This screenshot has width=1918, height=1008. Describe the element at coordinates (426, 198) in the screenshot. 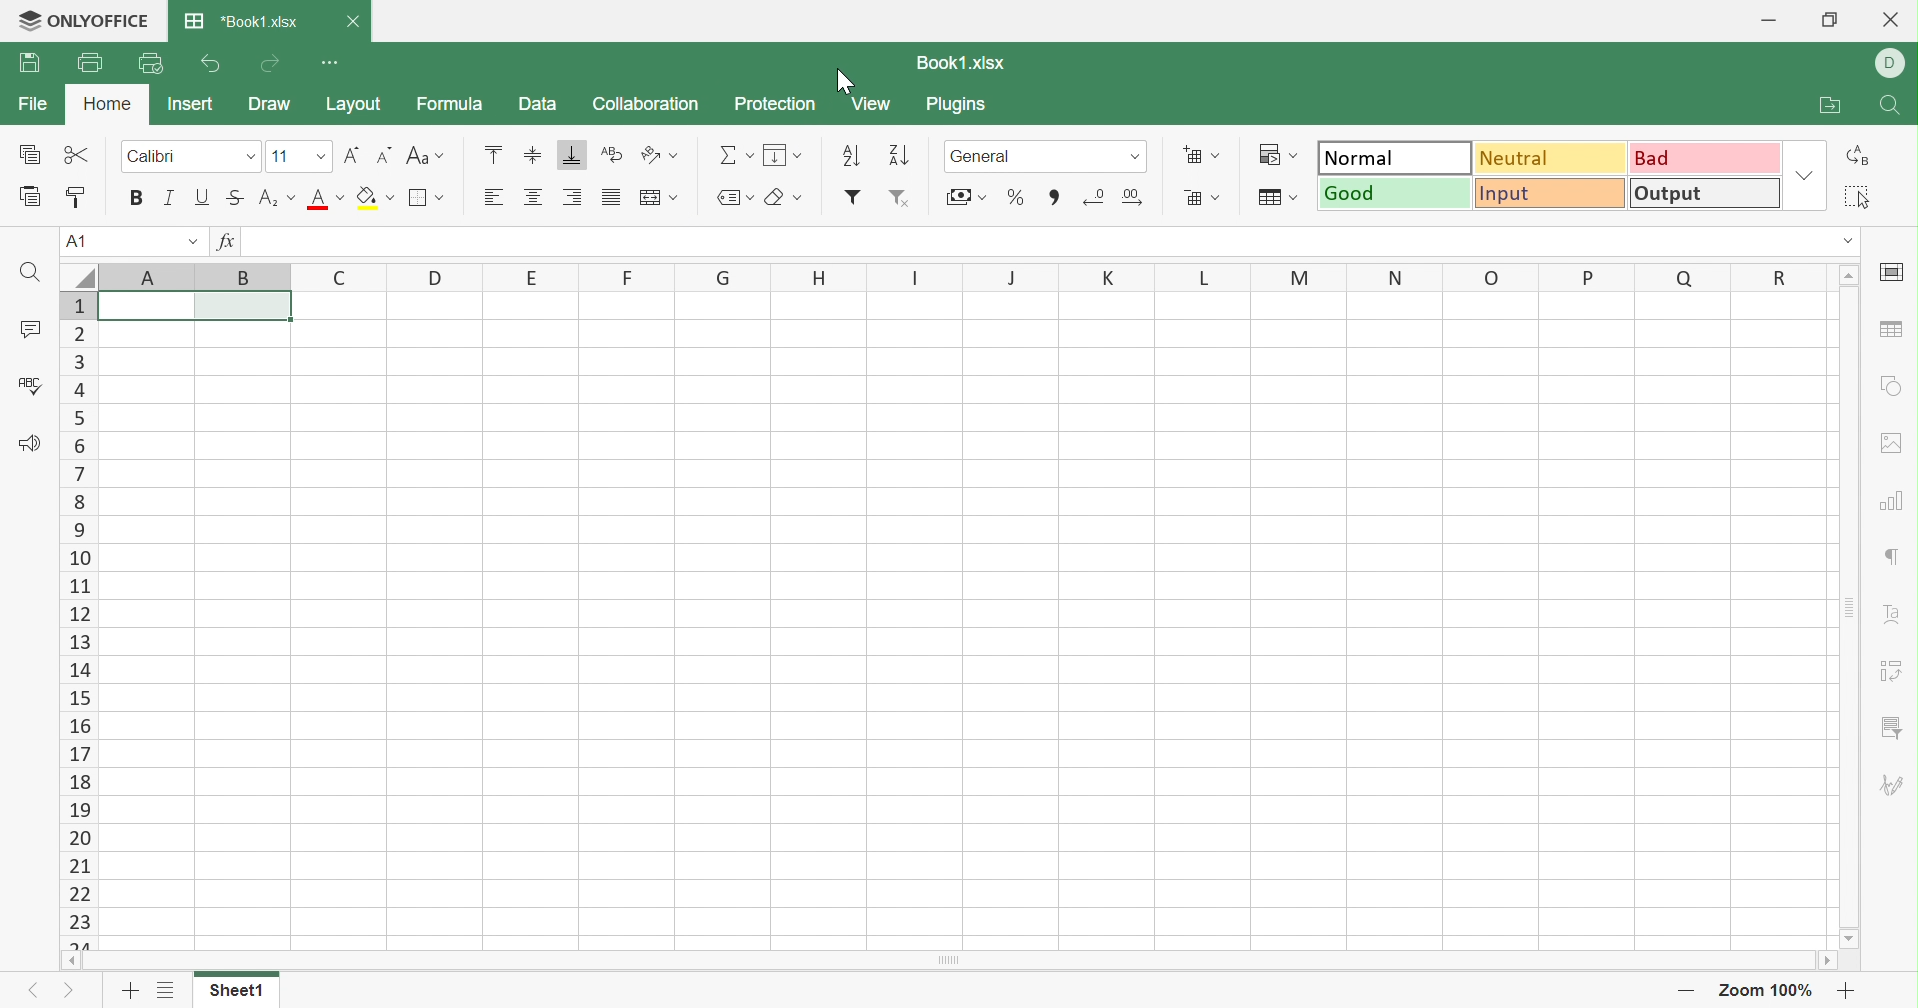

I see `Borders` at that location.